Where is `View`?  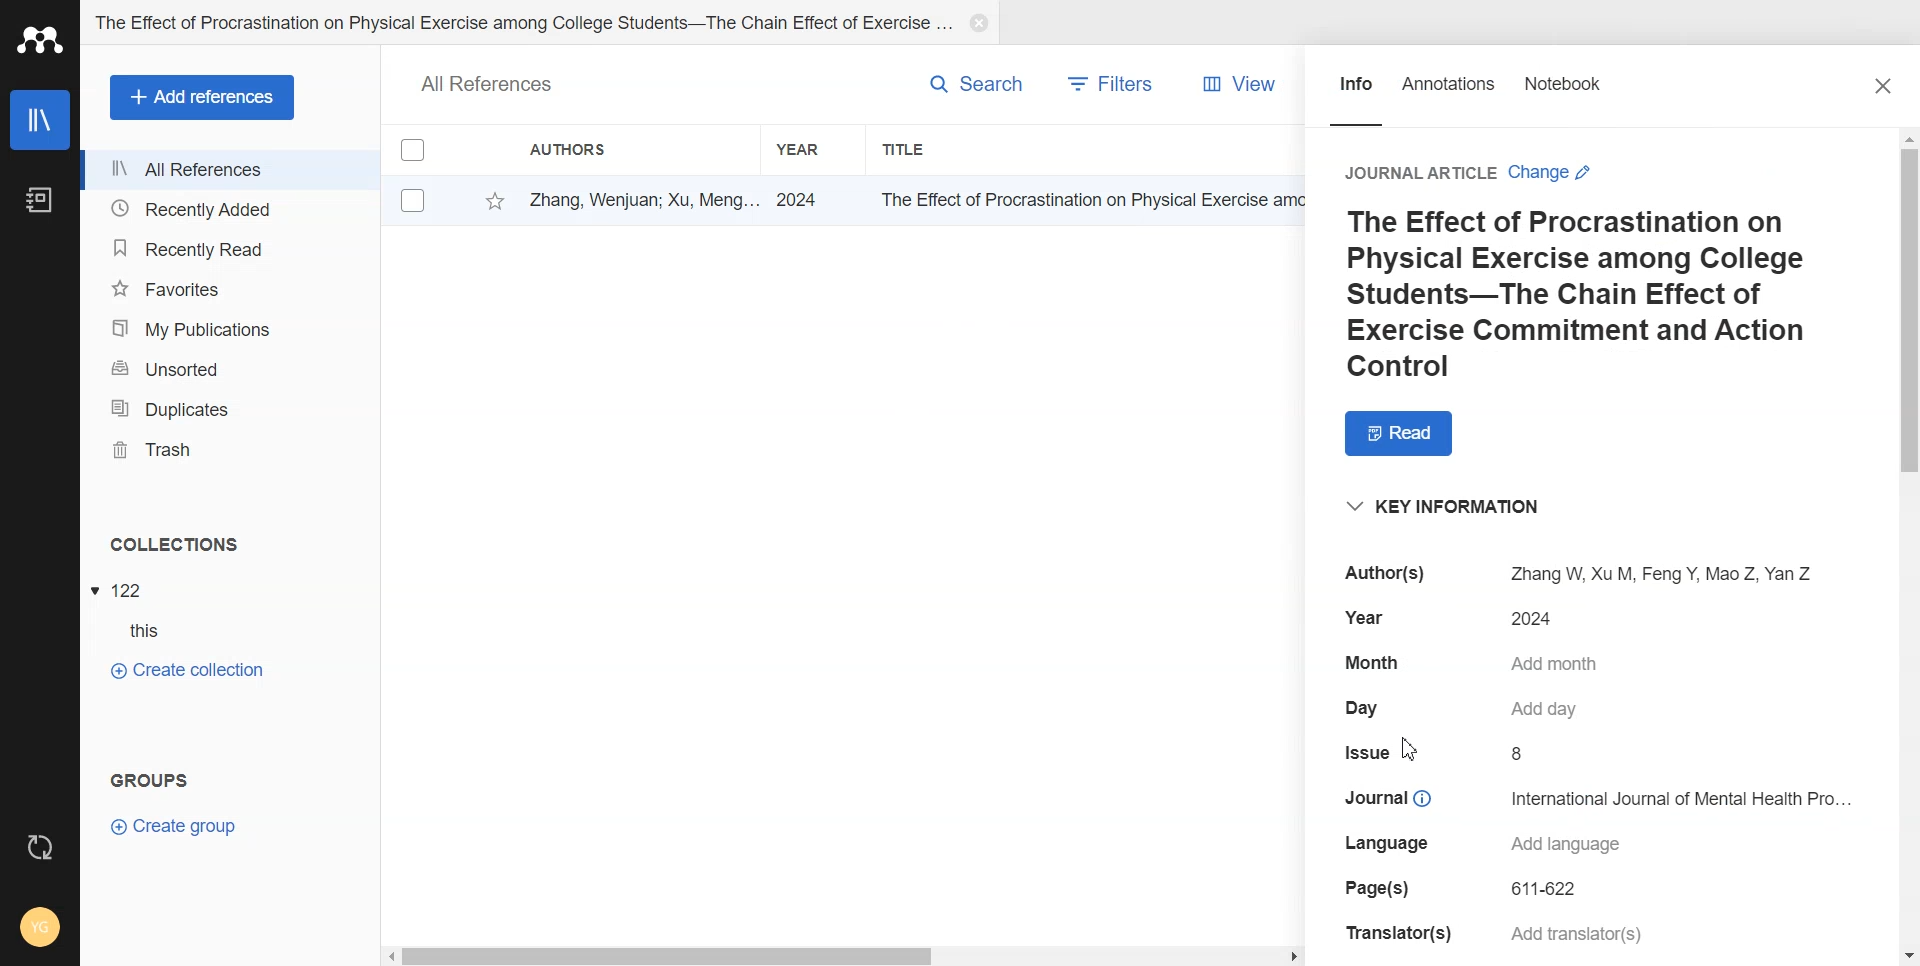
View is located at coordinates (1235, 83).